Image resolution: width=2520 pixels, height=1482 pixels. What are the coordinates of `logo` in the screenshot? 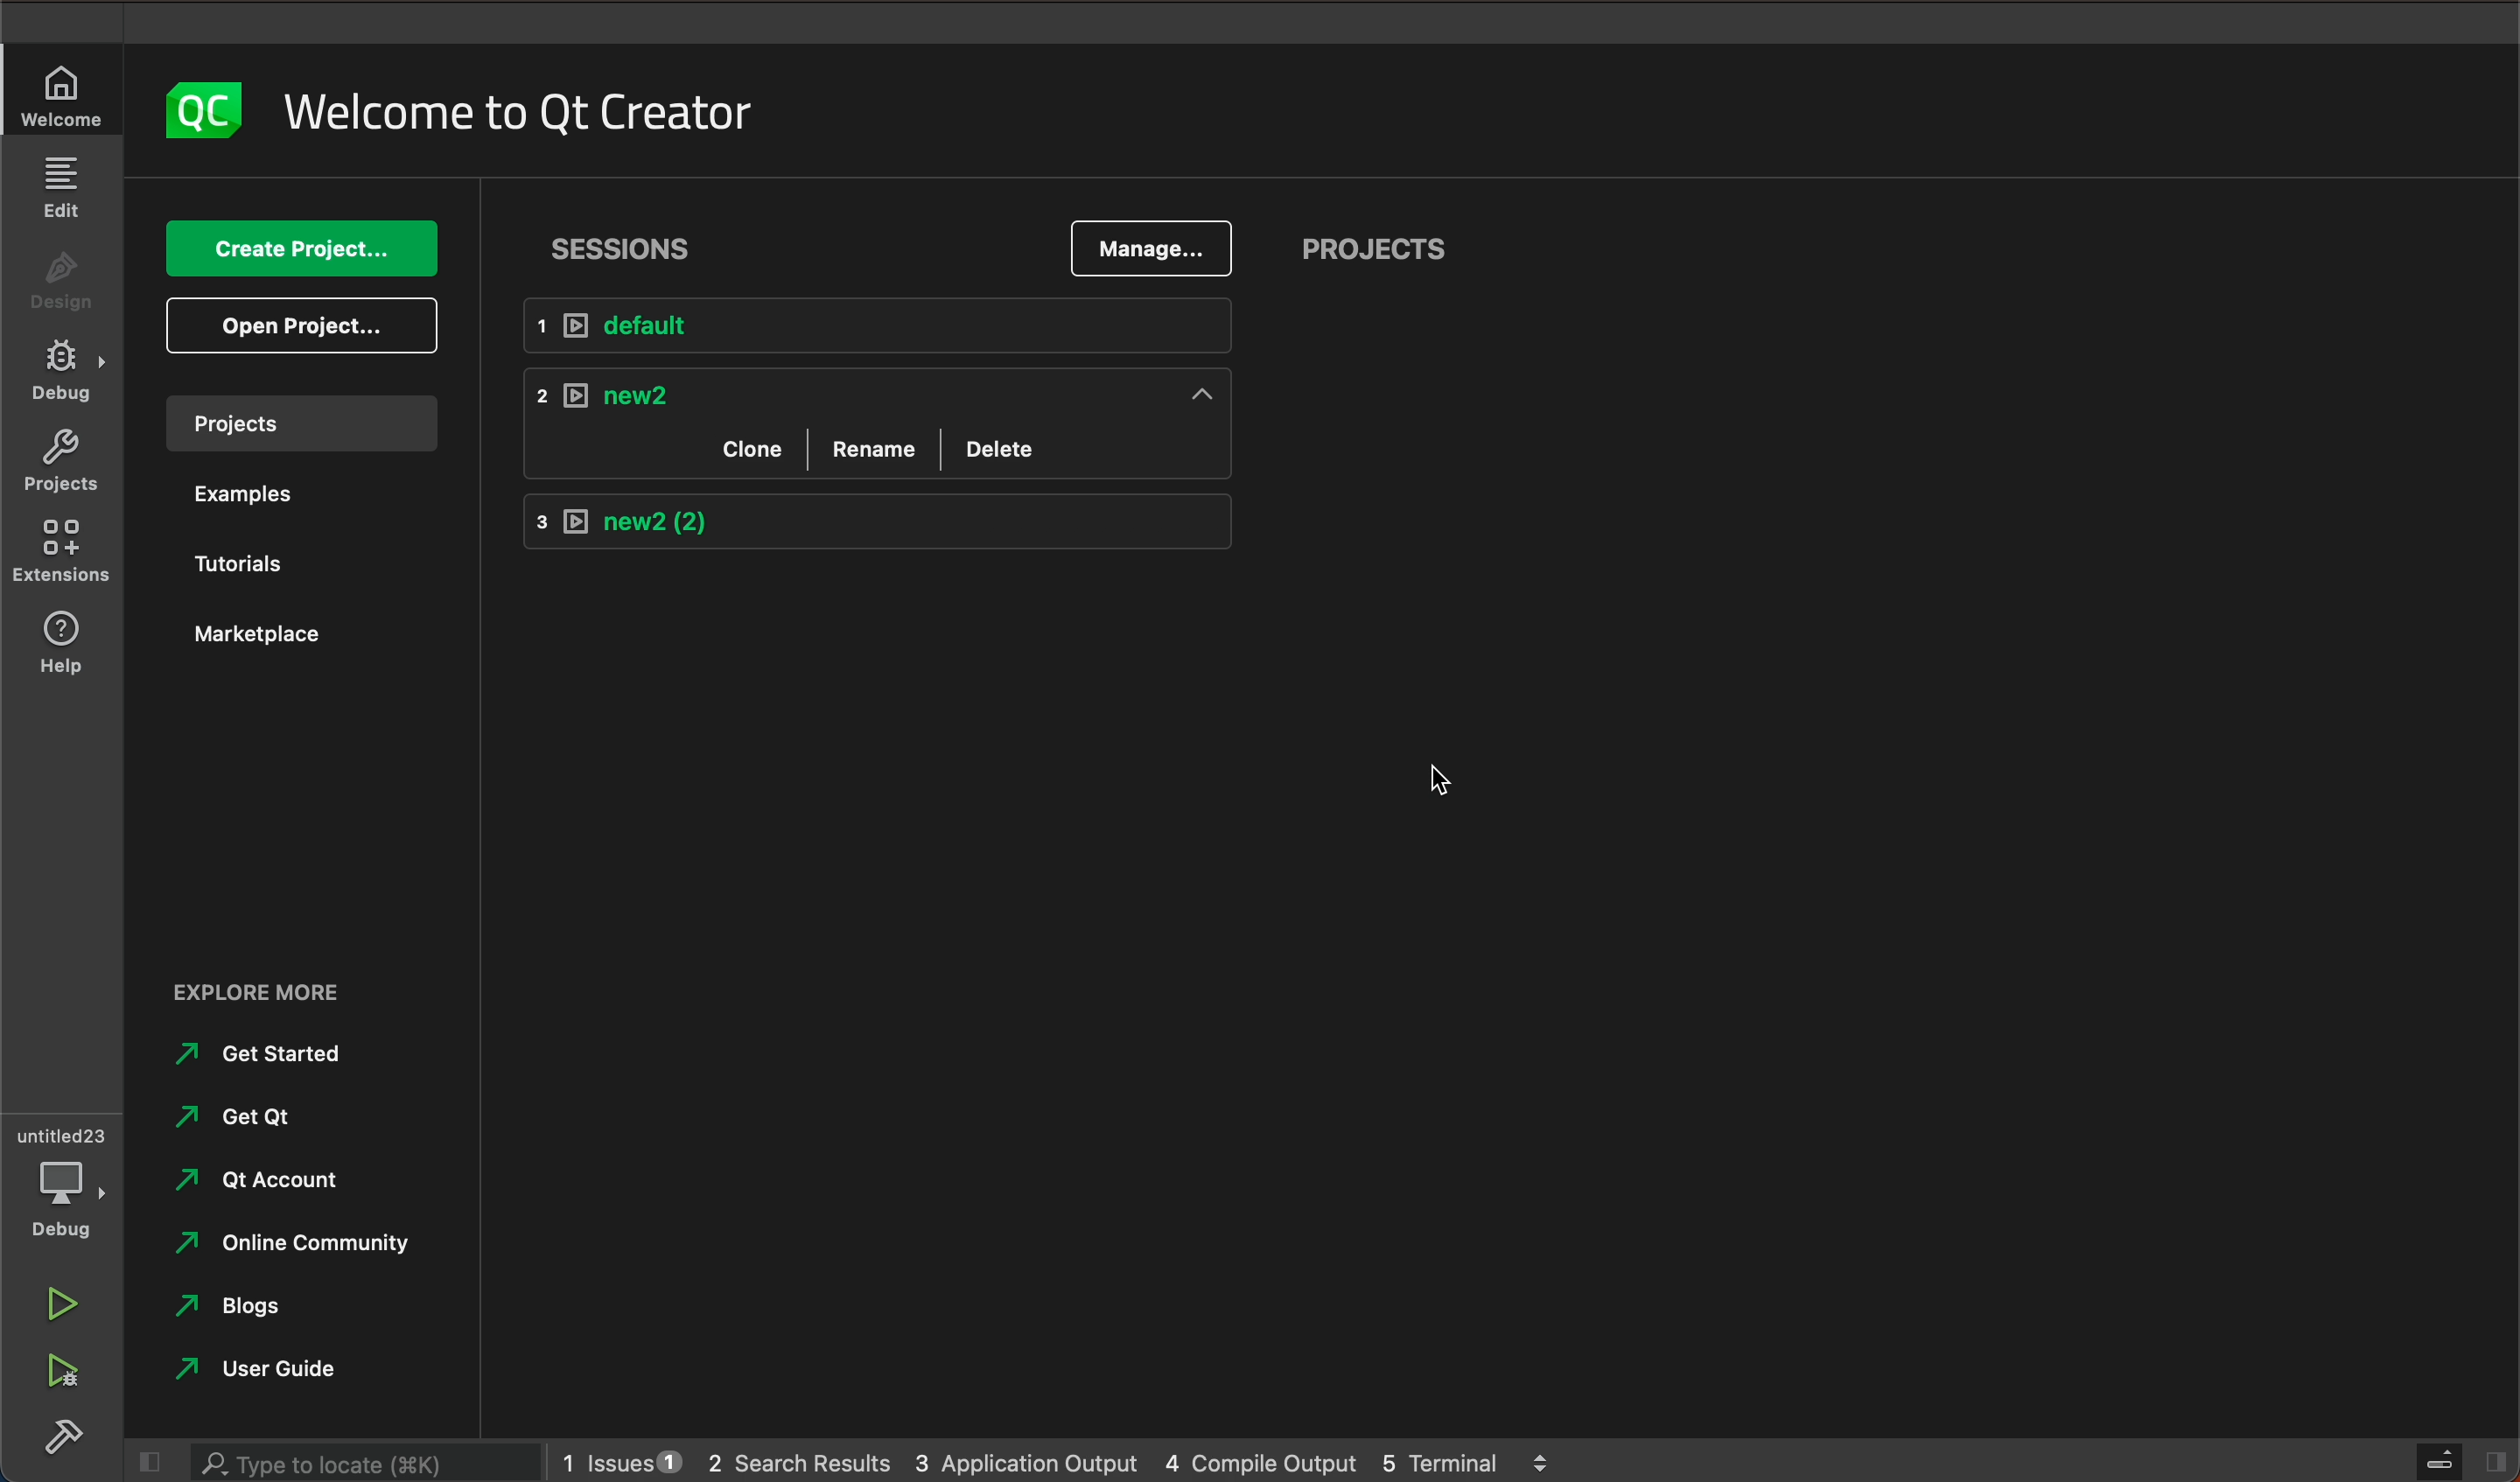 It's located at (204, 106).